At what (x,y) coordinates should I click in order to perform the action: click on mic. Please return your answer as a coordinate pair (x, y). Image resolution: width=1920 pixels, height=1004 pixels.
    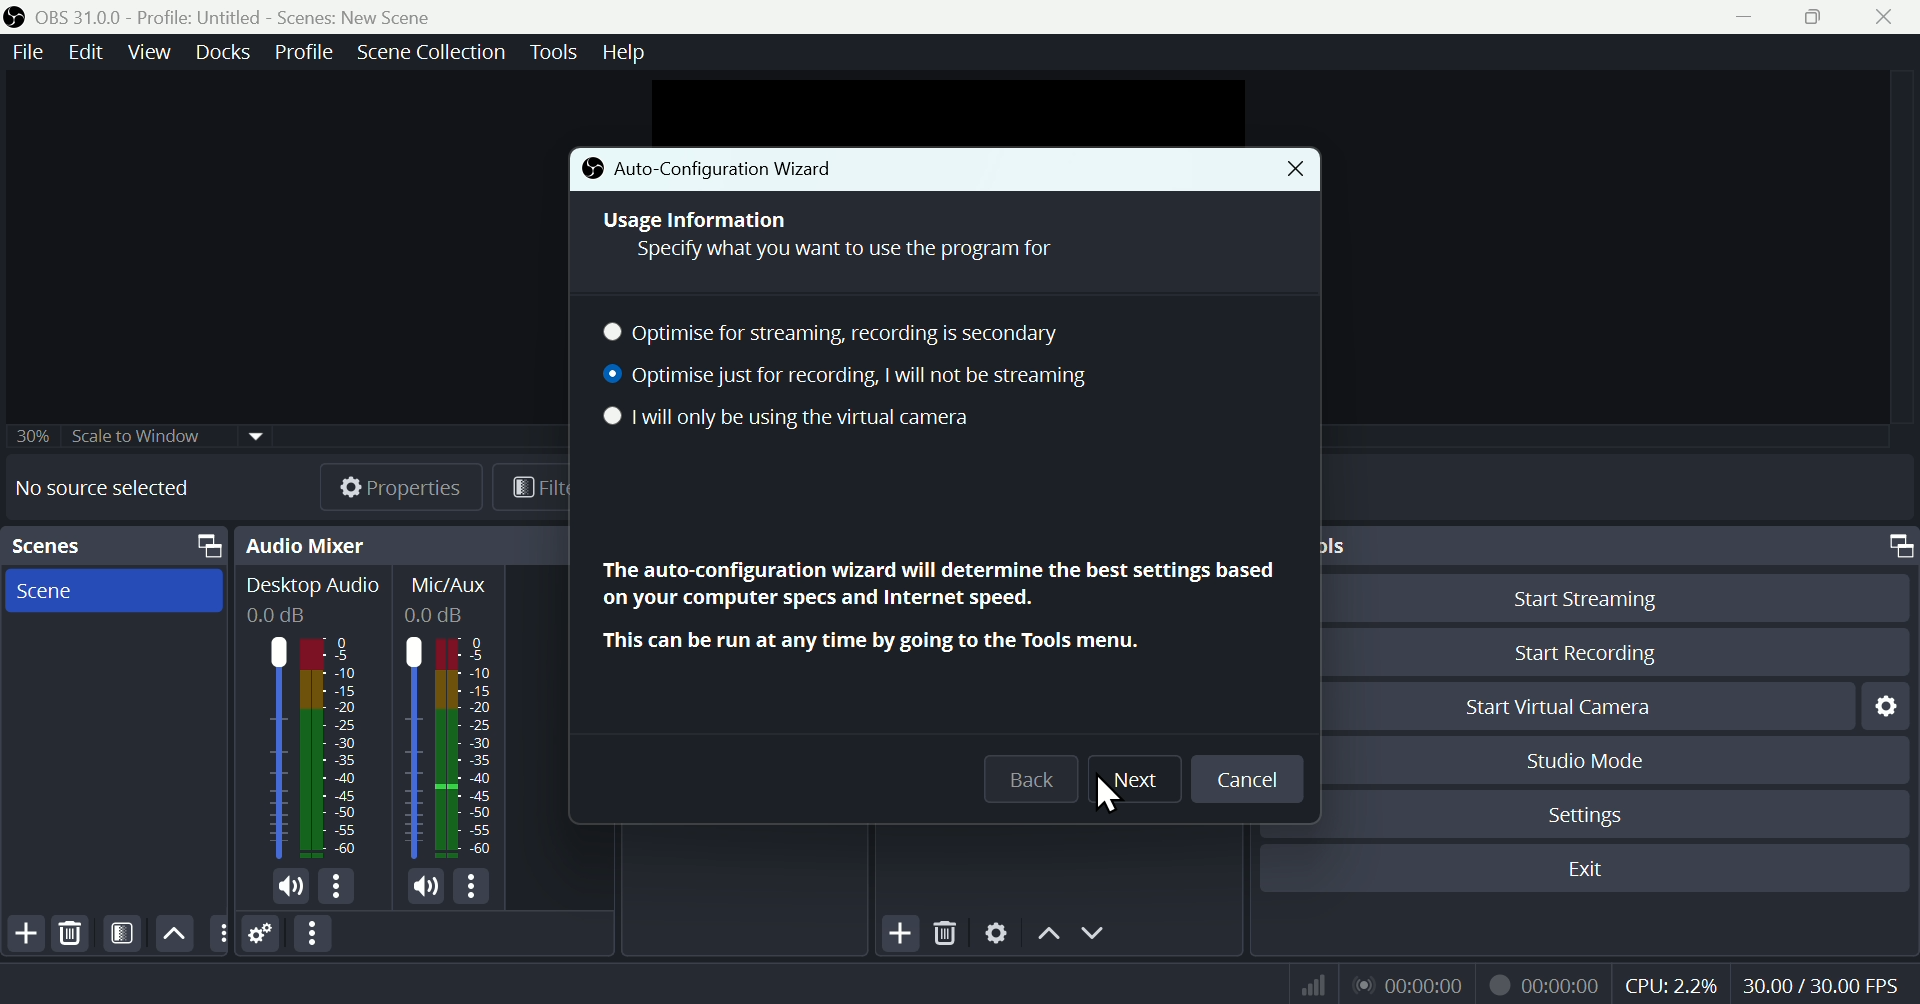
    Looking at the image, I should click on (427, 885).